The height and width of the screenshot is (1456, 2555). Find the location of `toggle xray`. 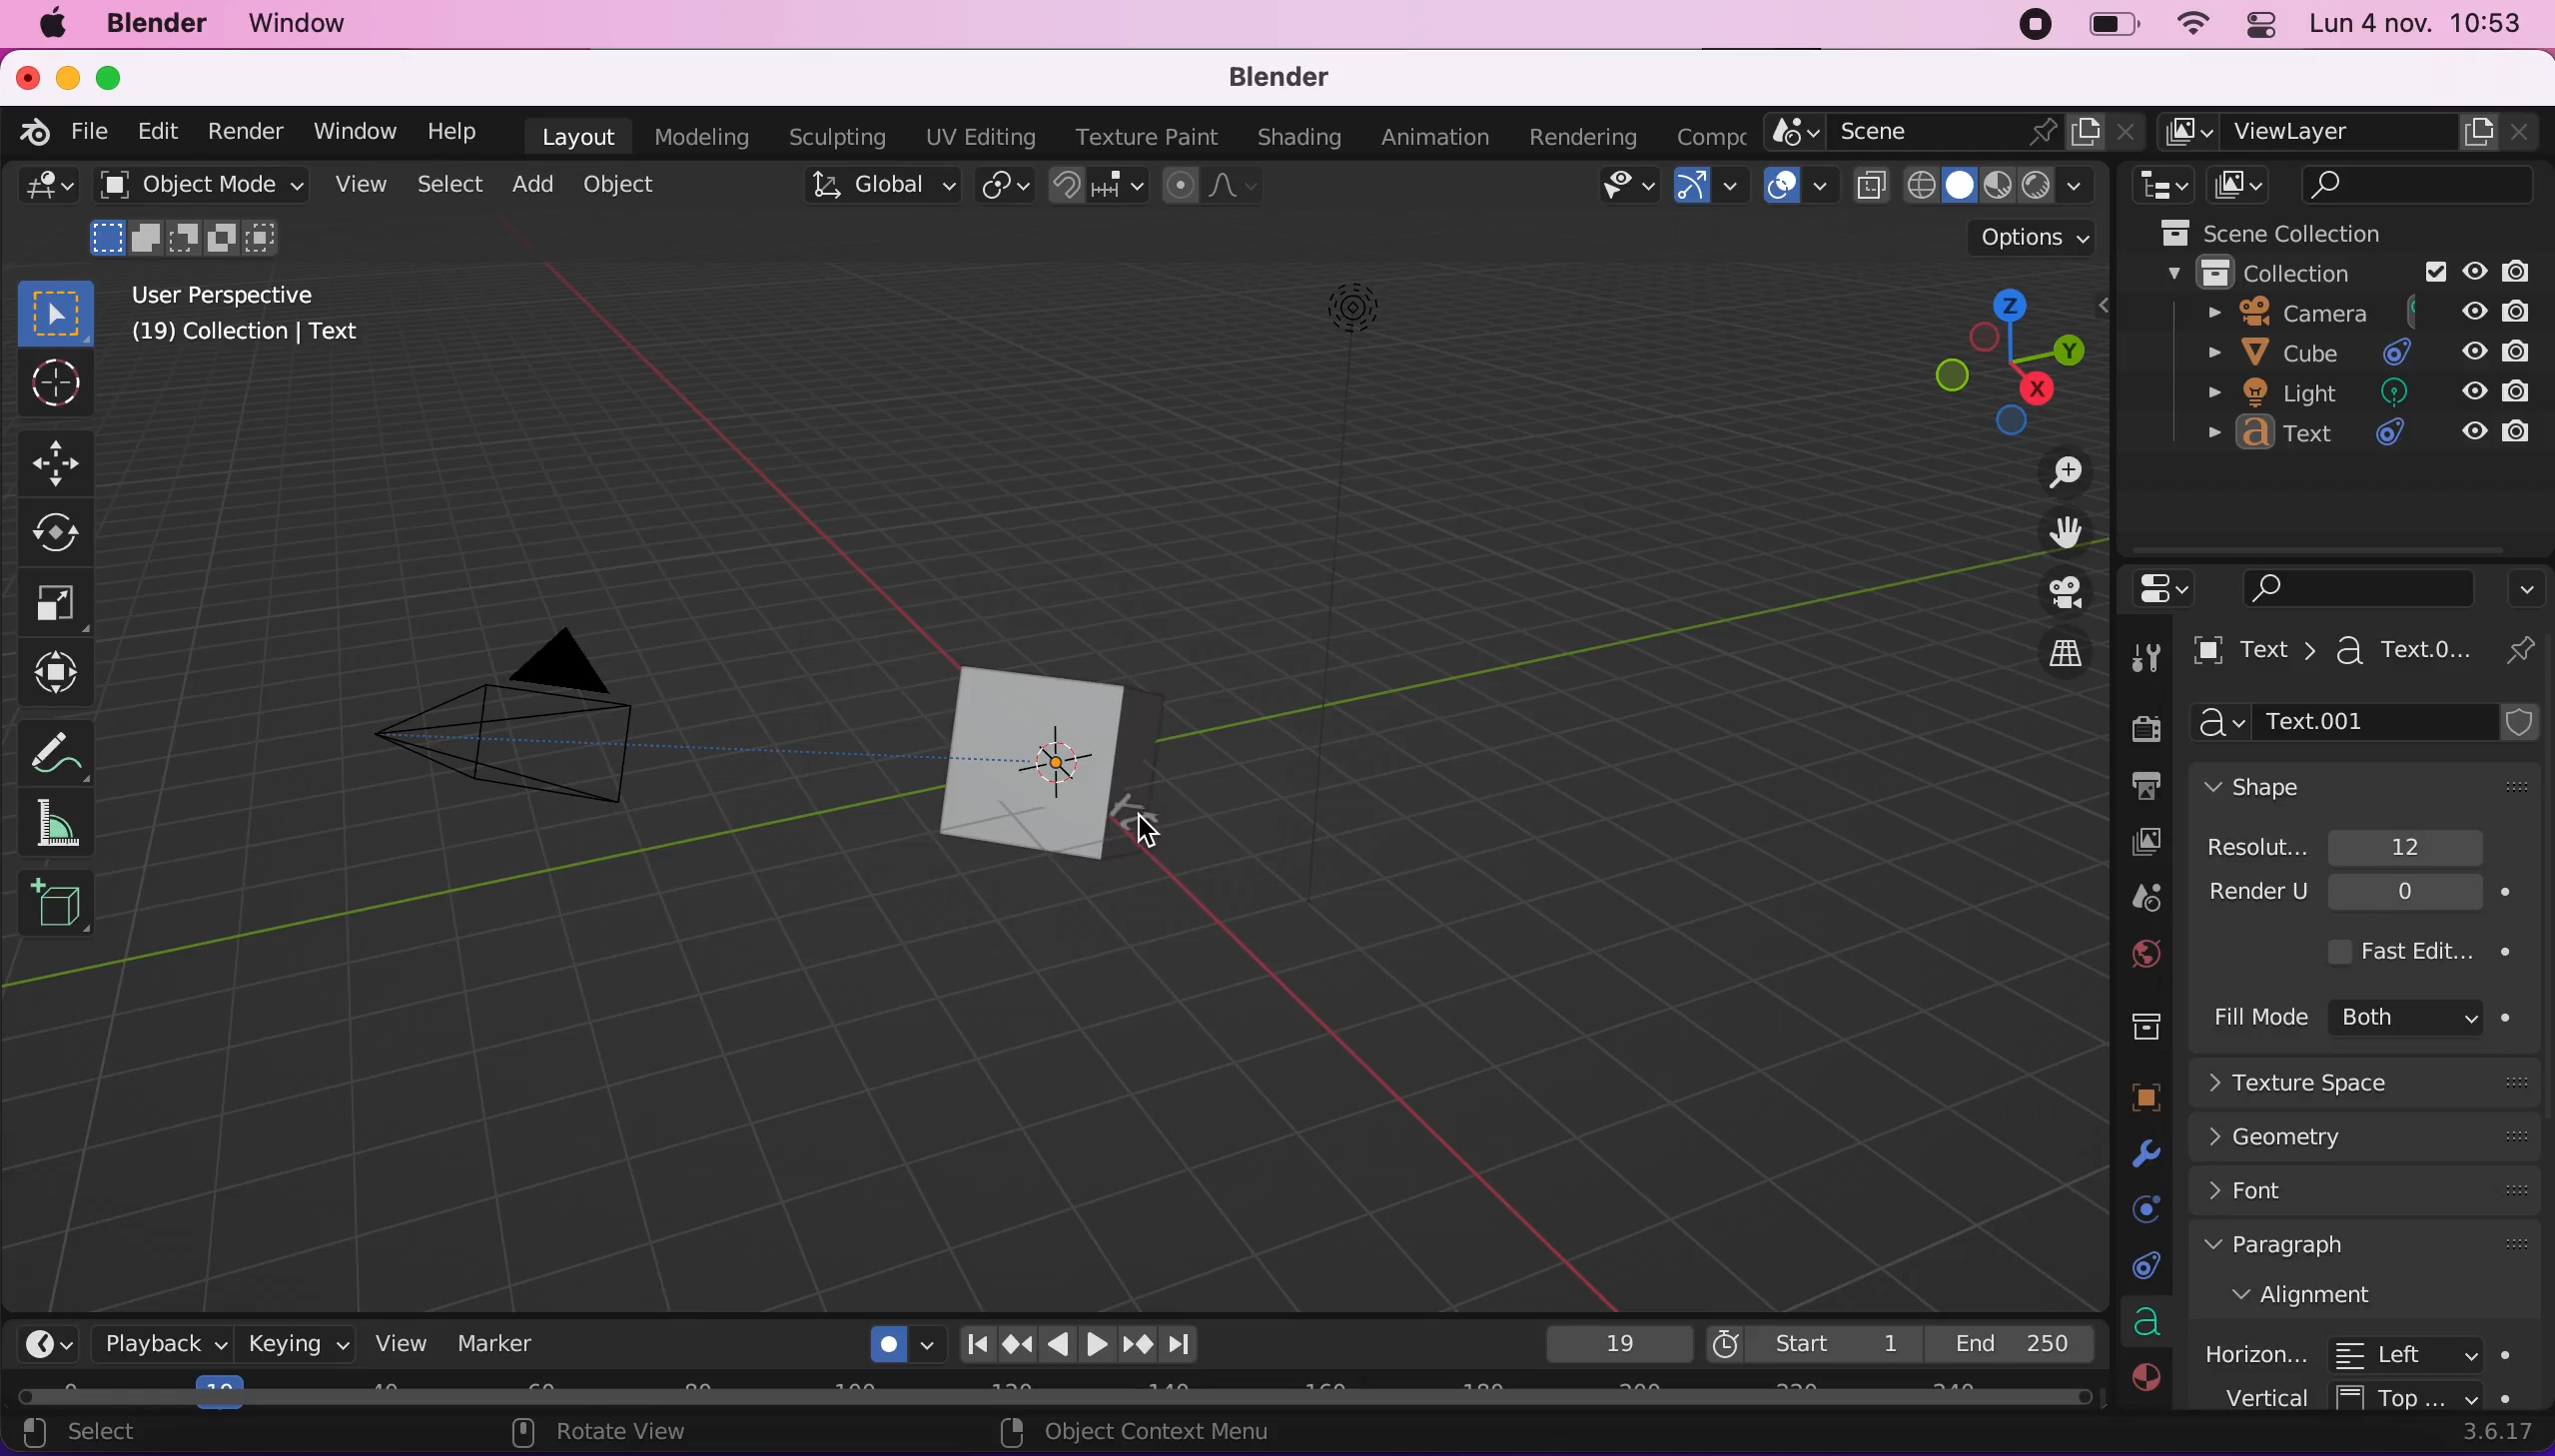

toggle xray is located at coordinates (1870, 197).